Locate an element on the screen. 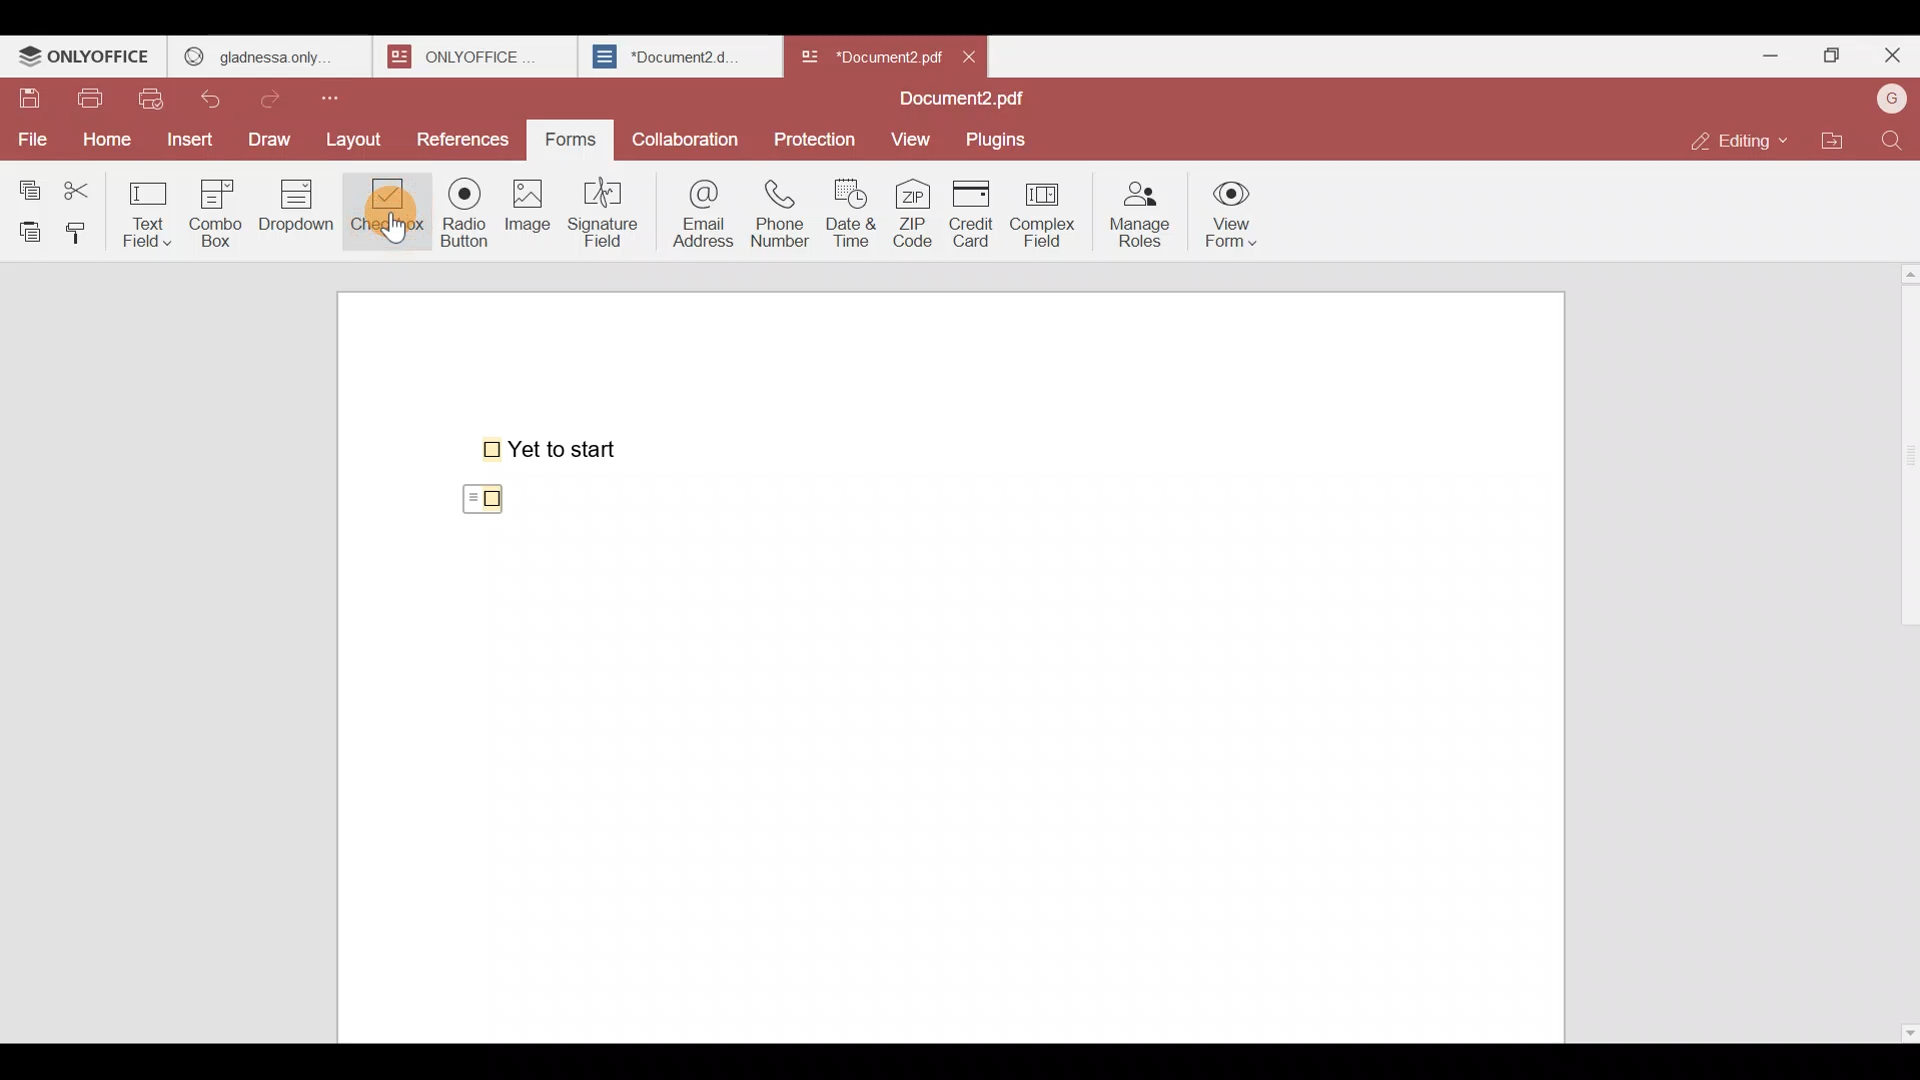 The height and width of the screenshot is (1080, 1920). Document2.d is located at coordinates (679, 62).